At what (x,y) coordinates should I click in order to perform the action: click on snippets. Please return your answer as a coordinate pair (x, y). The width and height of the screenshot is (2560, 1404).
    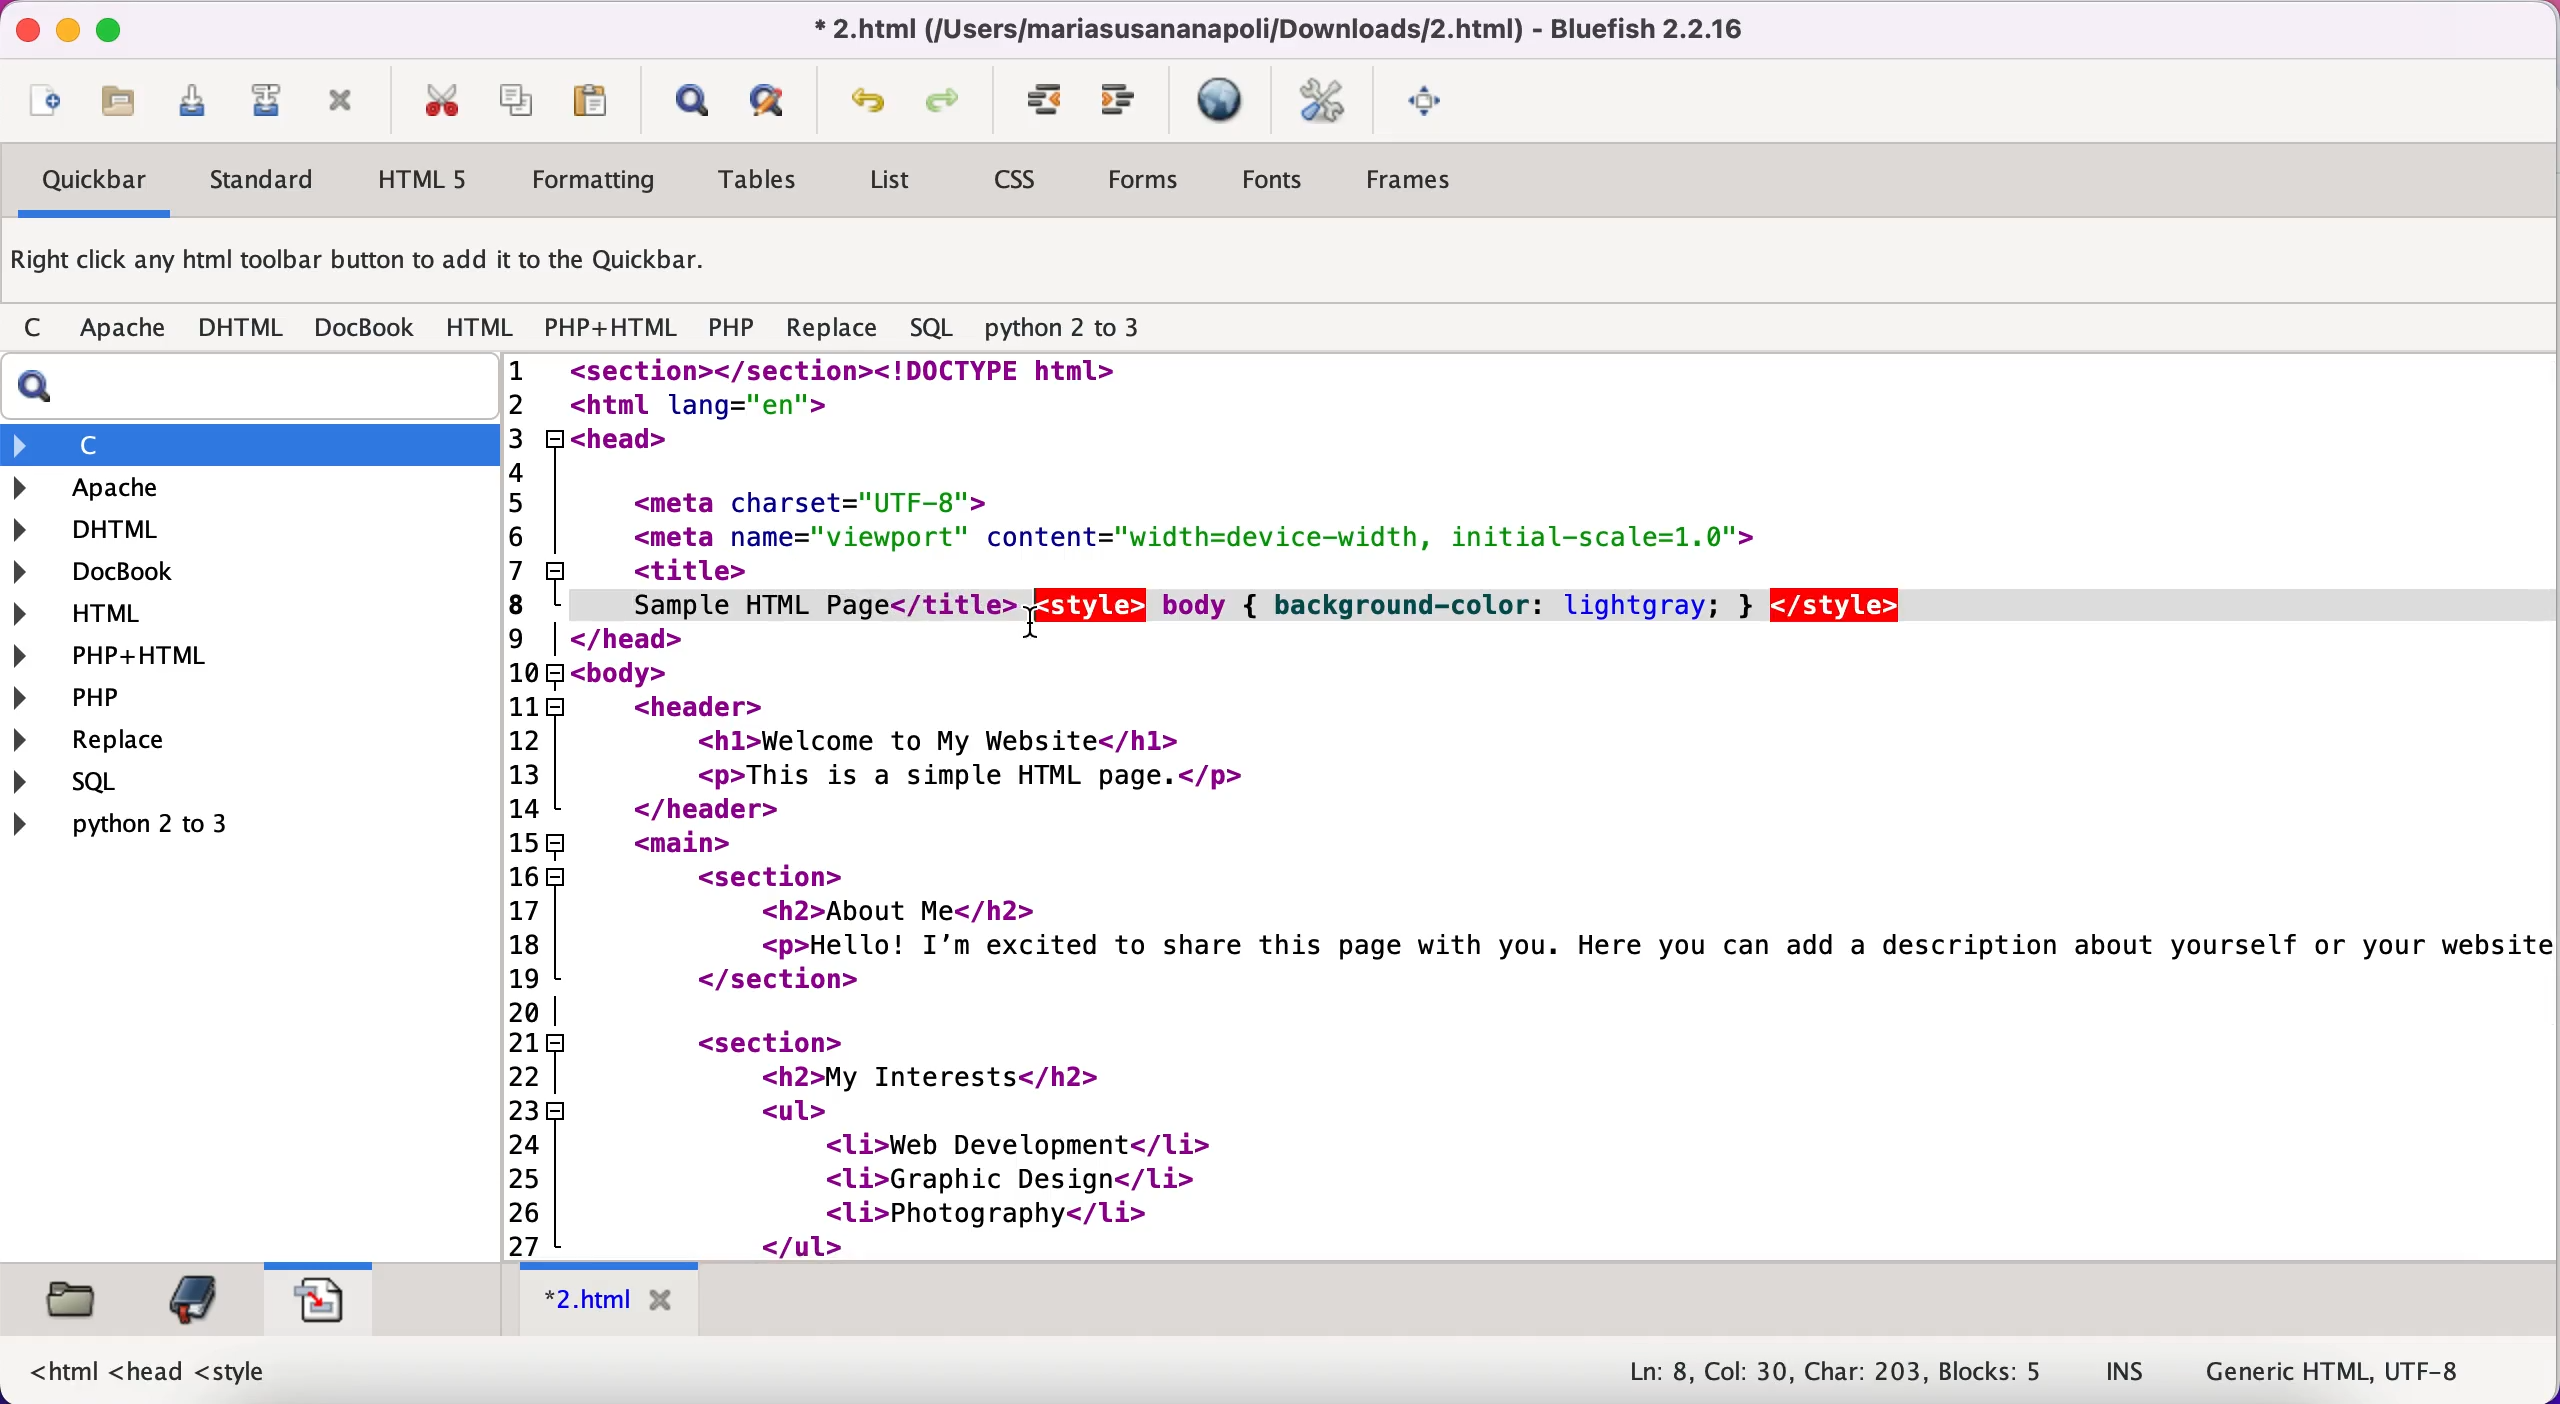
    Looking at the image, I should click on (318, 1295).